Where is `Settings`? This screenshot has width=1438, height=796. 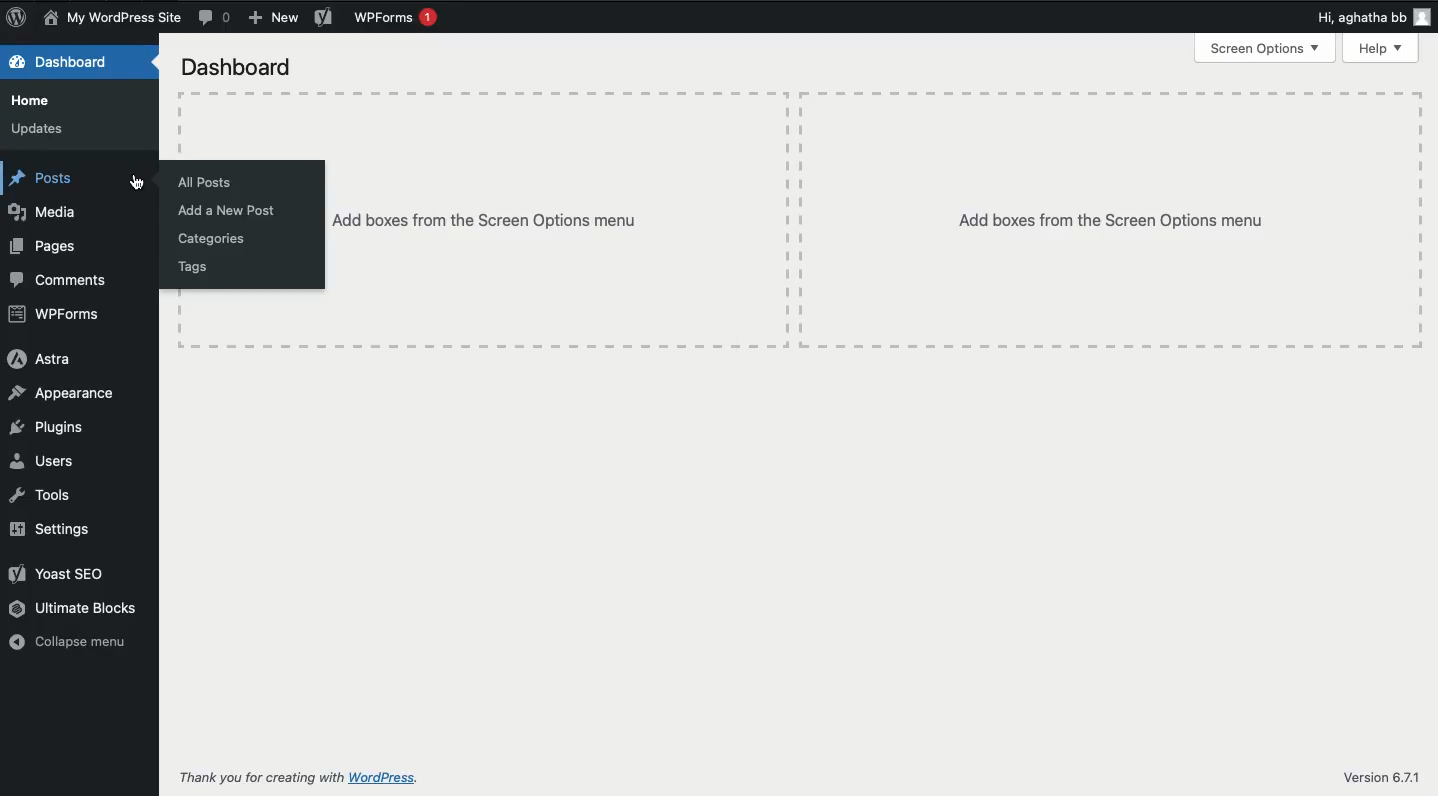 Settings is located at coordinates (53, 528).